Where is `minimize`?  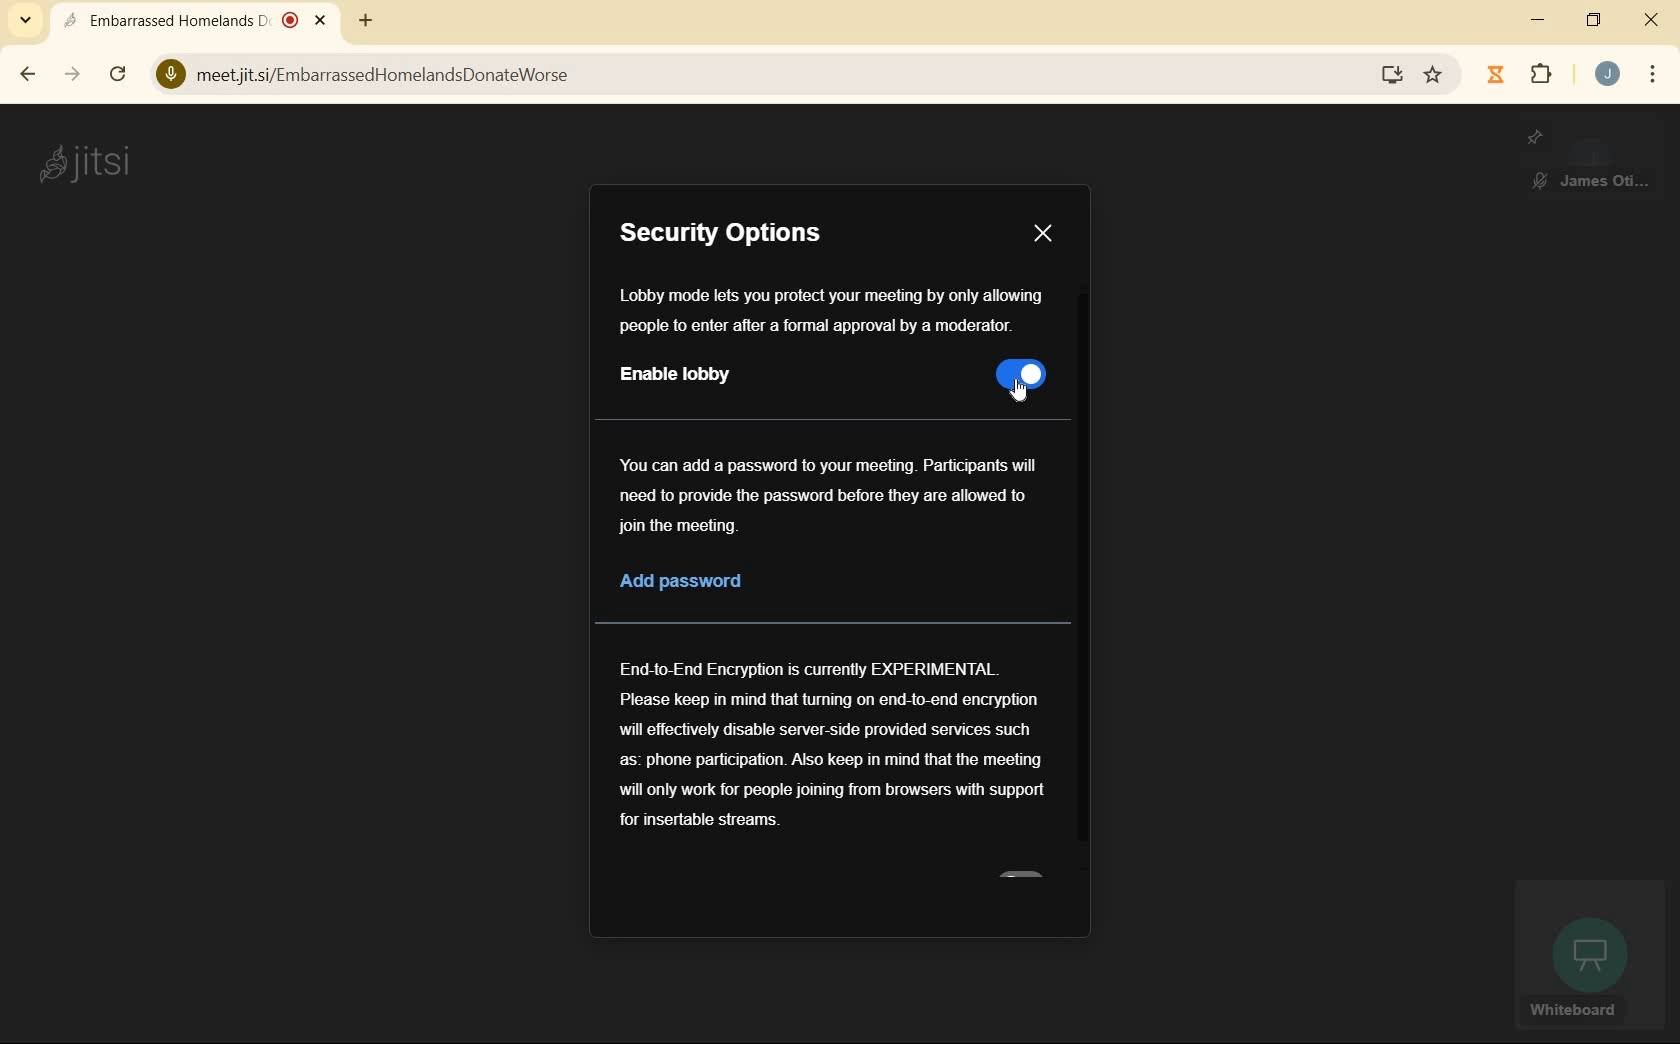
minimize is located at coordinates (1535, 21).